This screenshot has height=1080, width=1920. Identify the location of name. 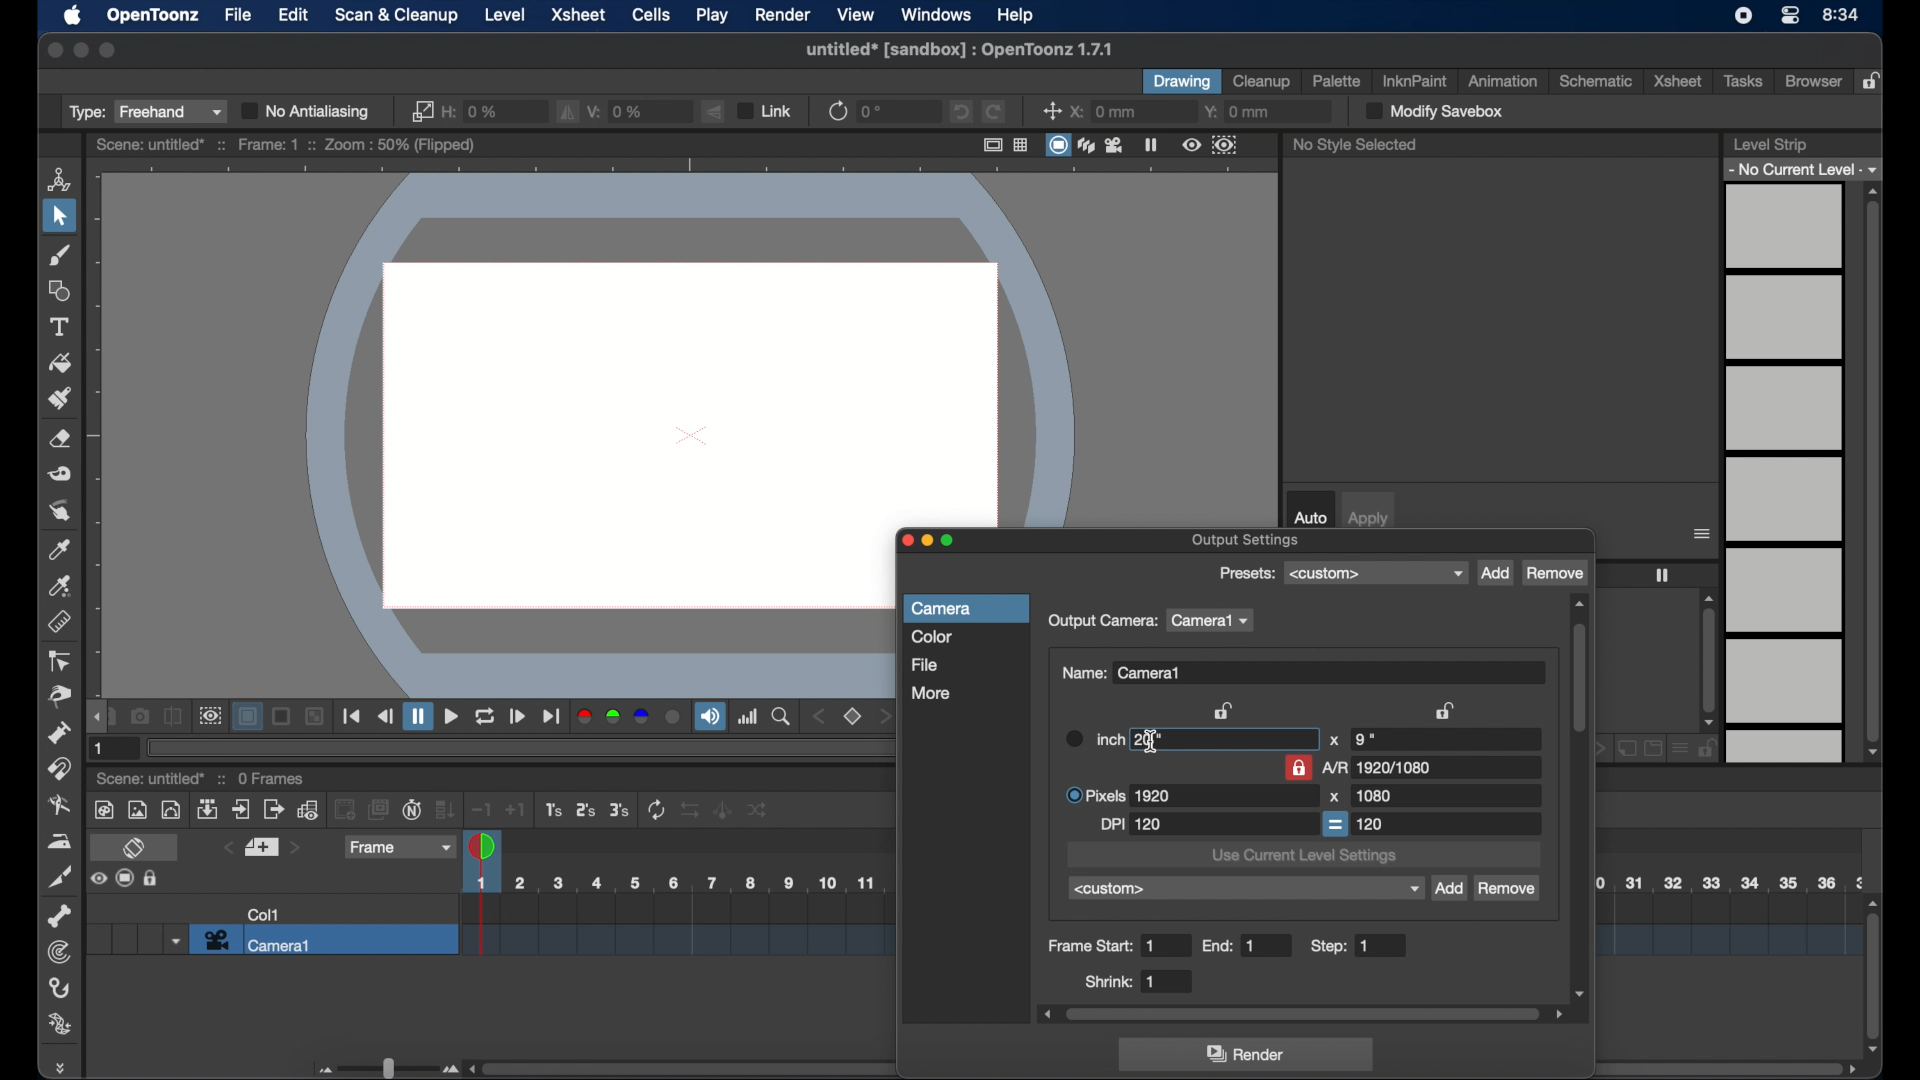
(1123, 673).